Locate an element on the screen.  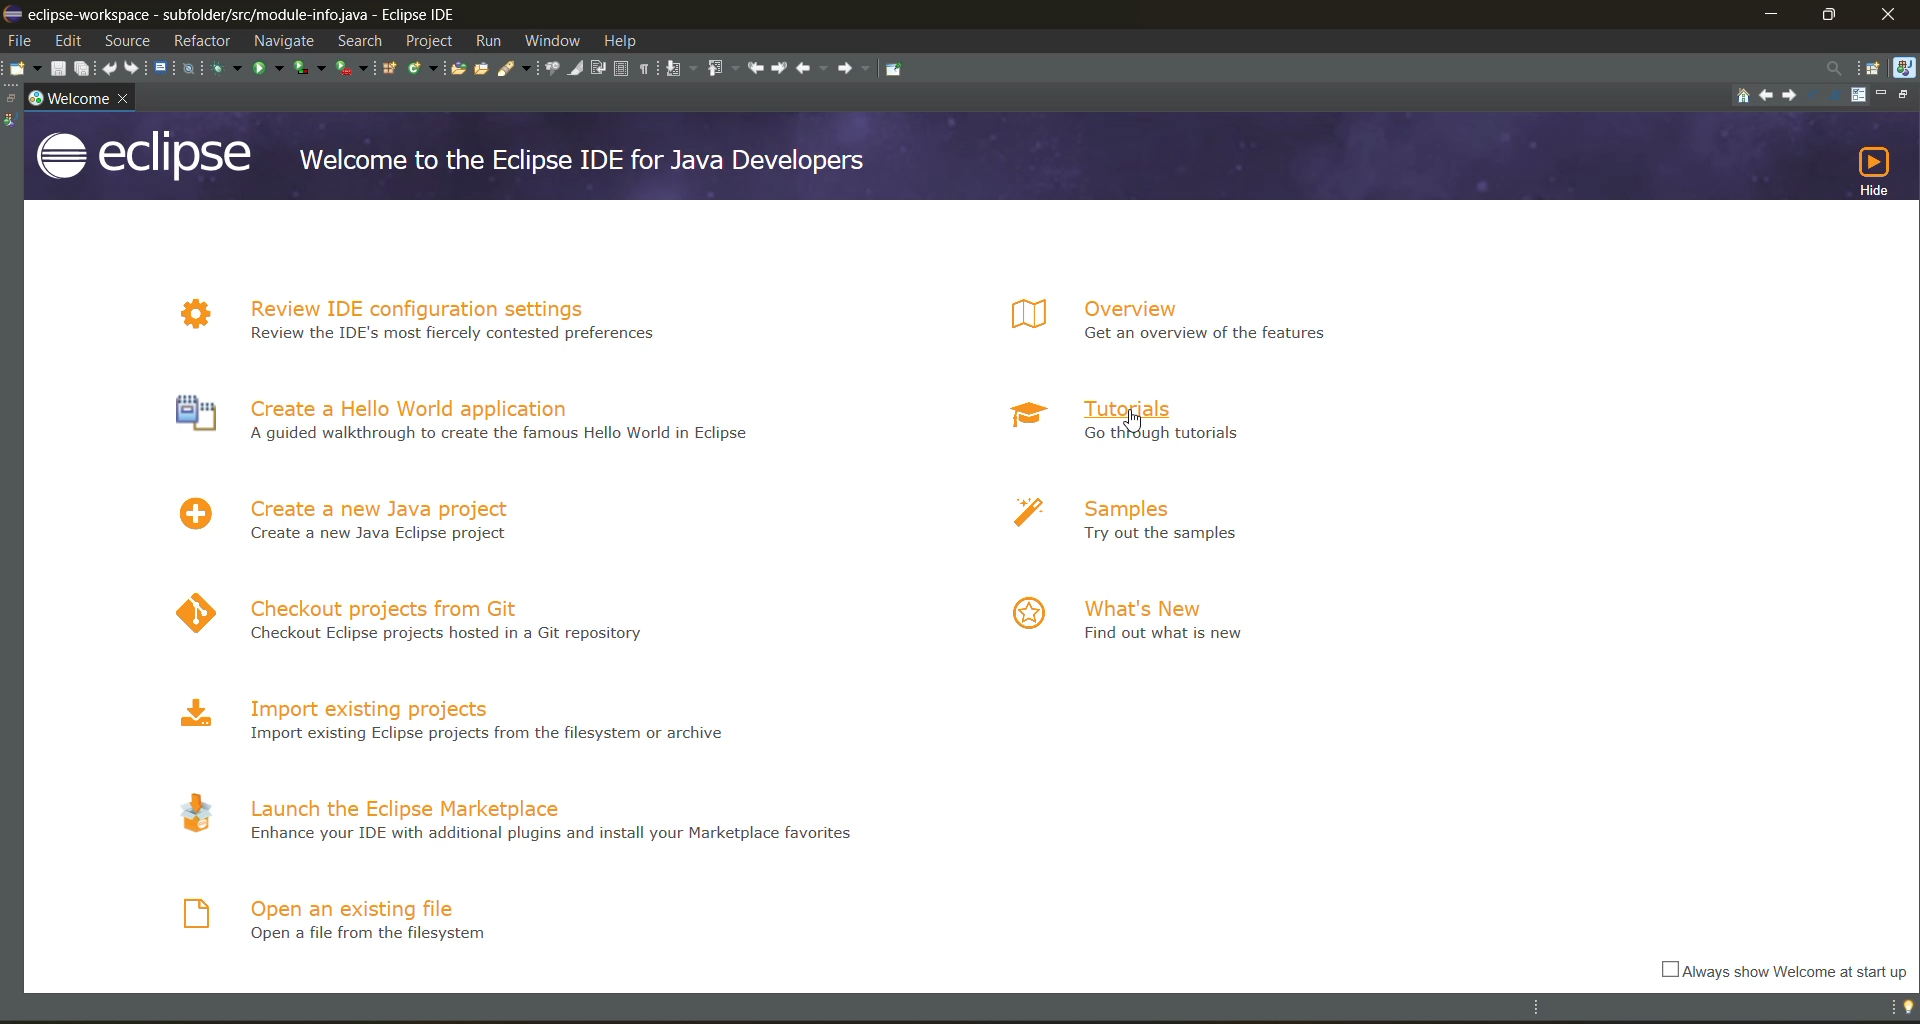
forward is located at coordinates (858, 69).